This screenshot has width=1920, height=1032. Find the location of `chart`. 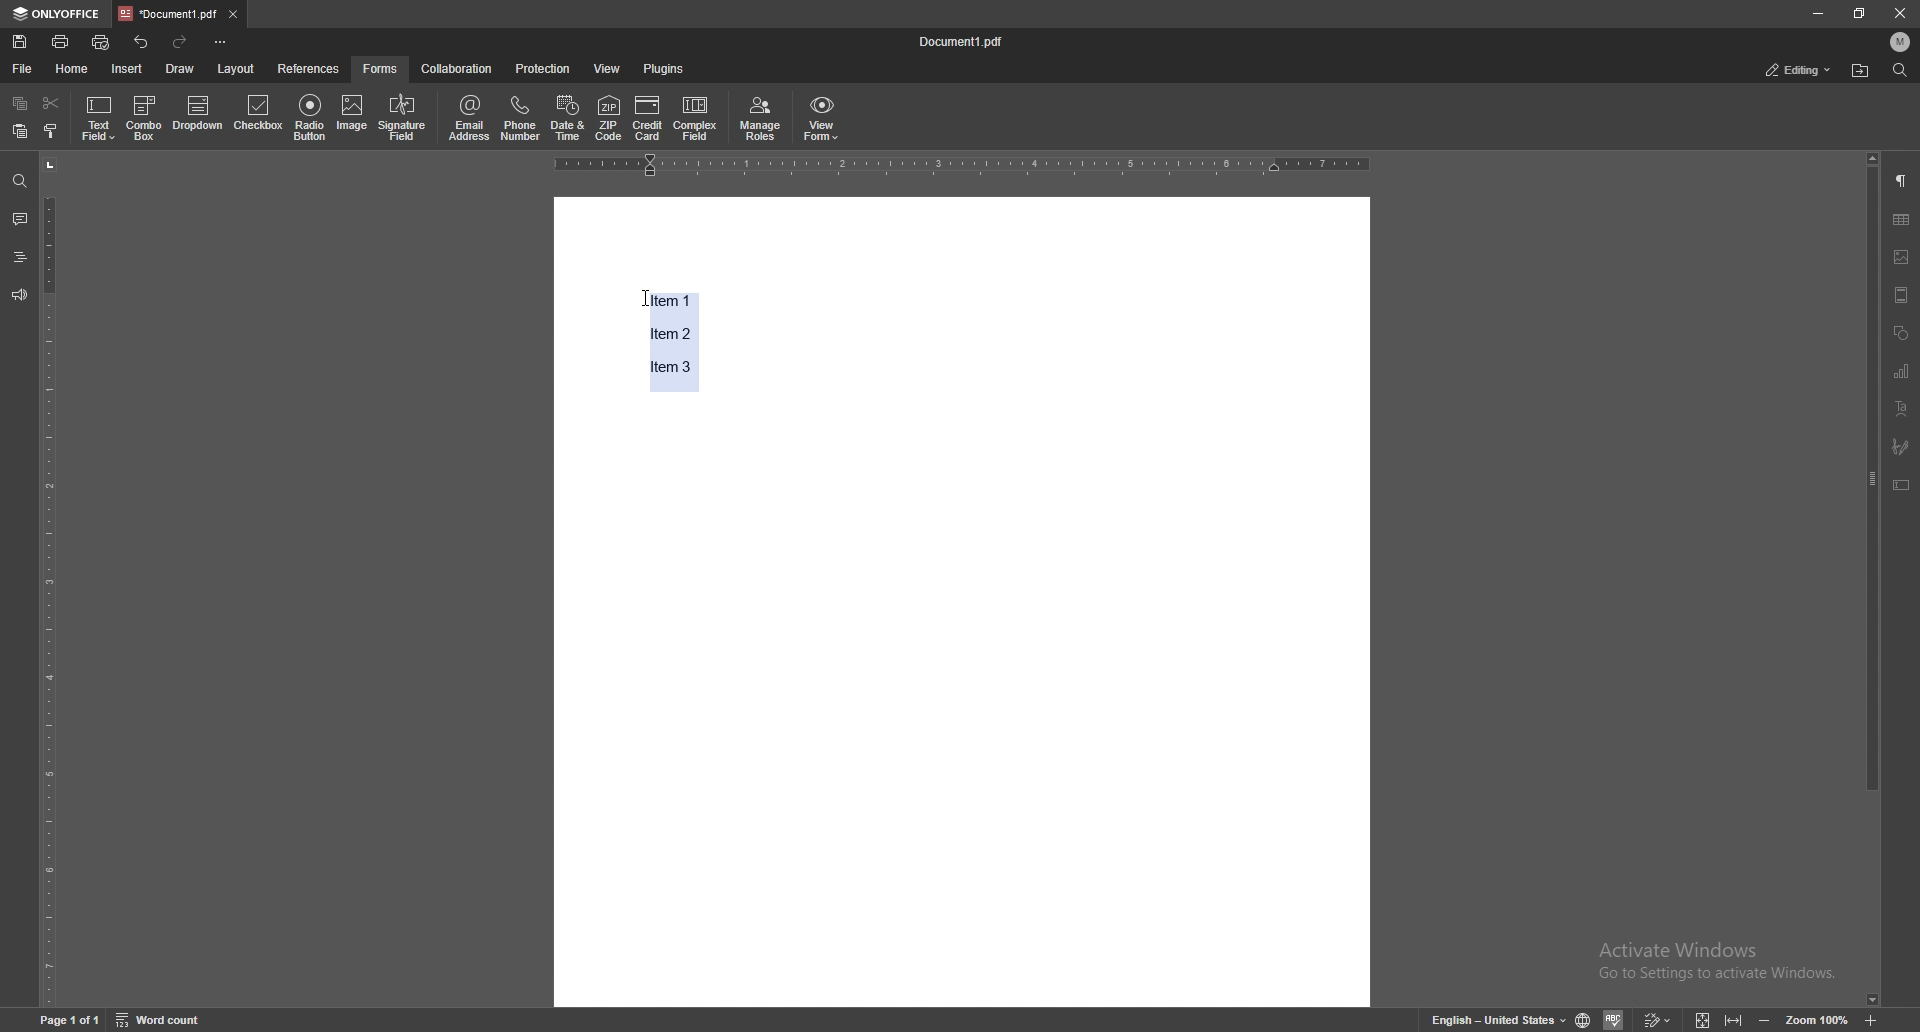

chart is located at coordinates (1903, 371).